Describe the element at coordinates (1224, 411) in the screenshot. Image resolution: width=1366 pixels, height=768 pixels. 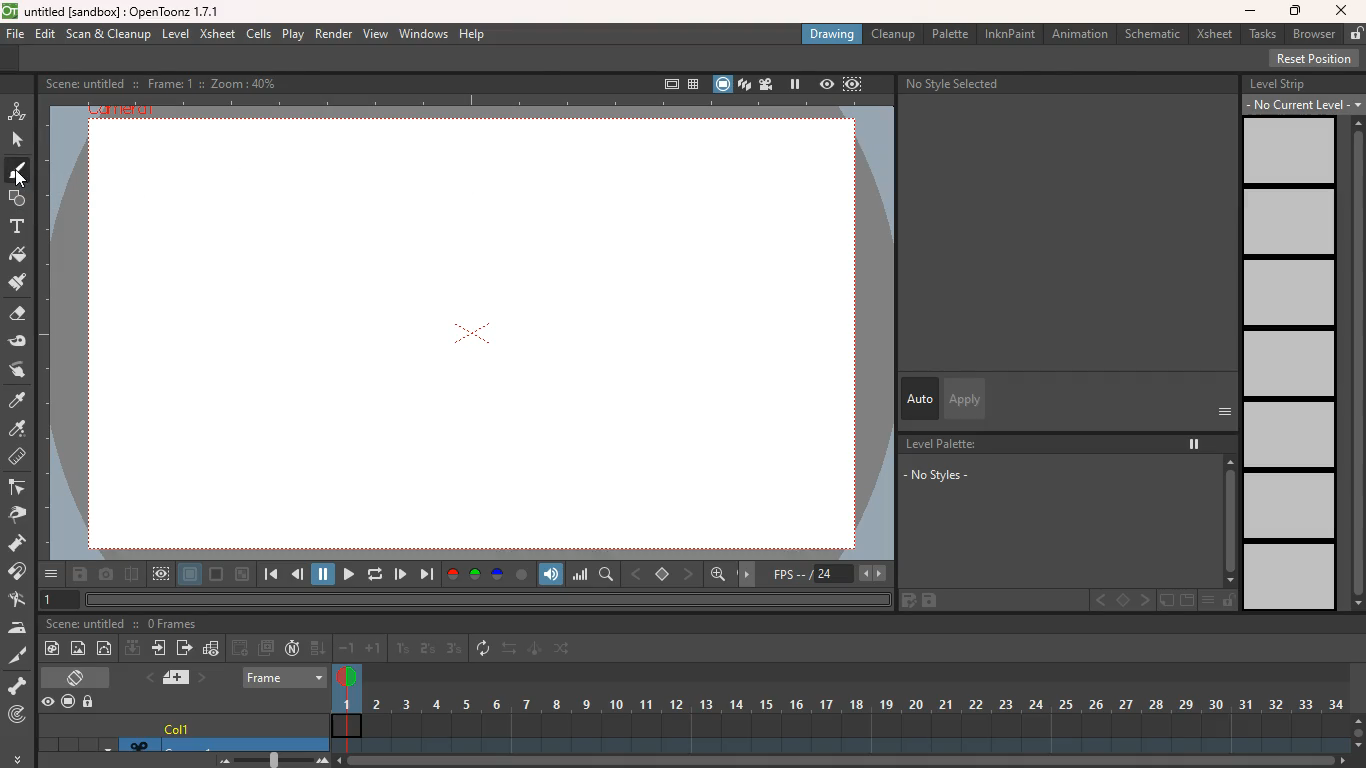
I see `more` at that location.